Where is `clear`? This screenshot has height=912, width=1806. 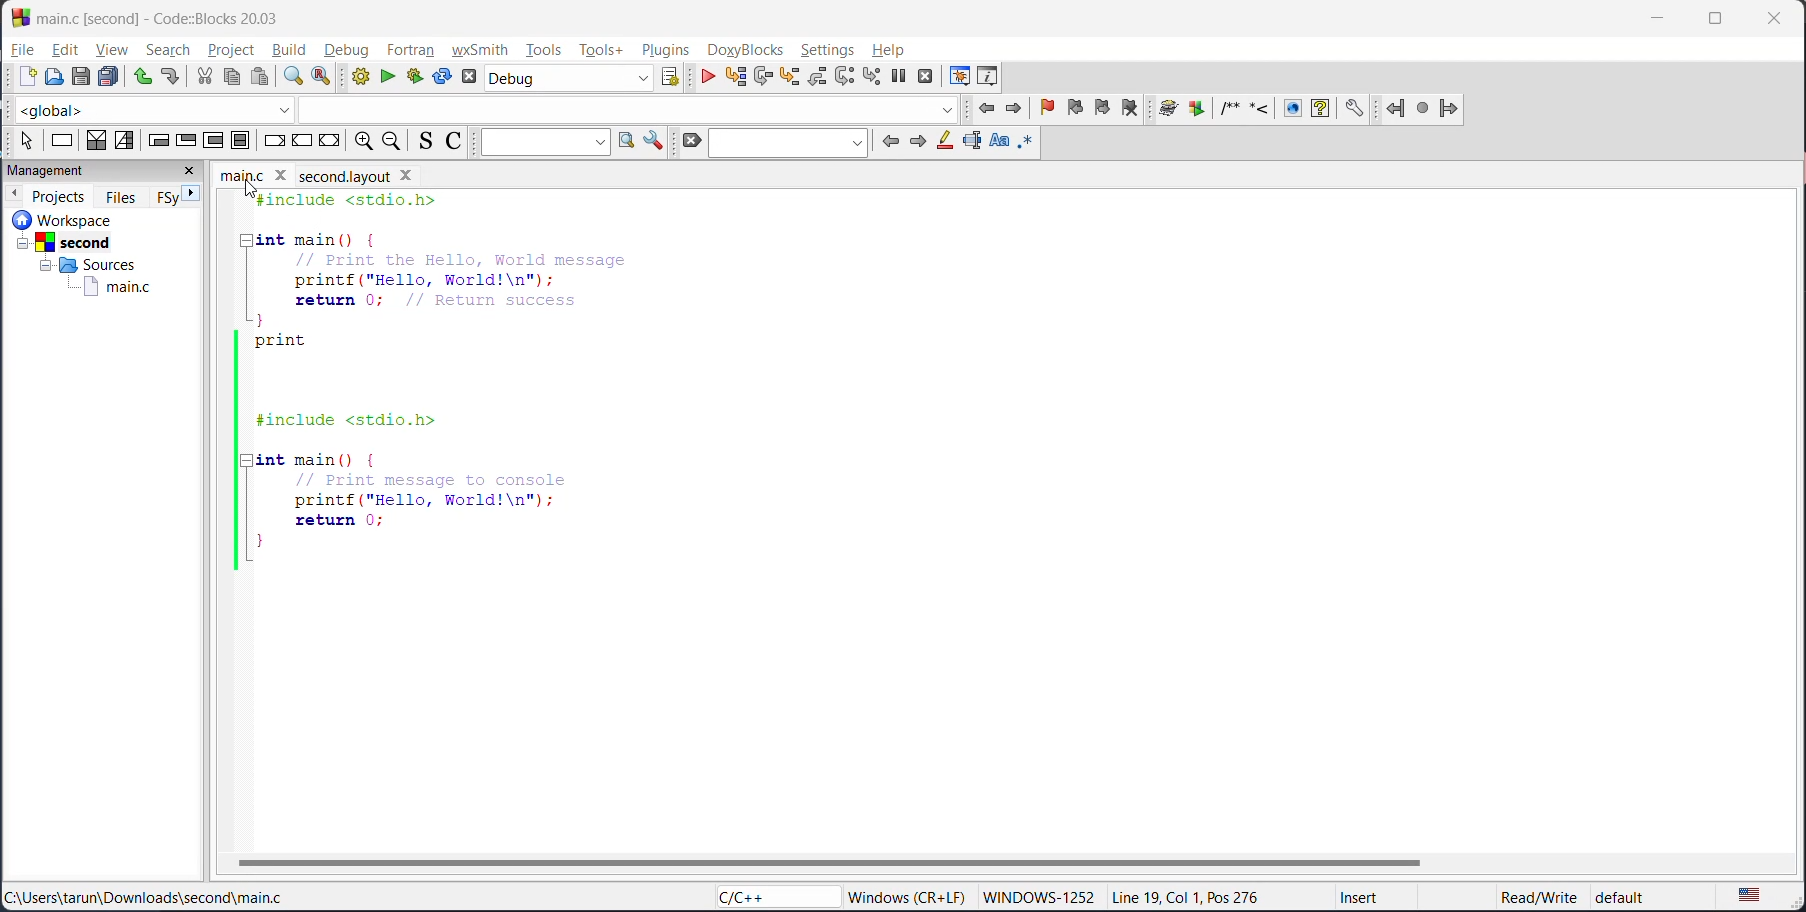 clear is located at coordinates (689, 141).